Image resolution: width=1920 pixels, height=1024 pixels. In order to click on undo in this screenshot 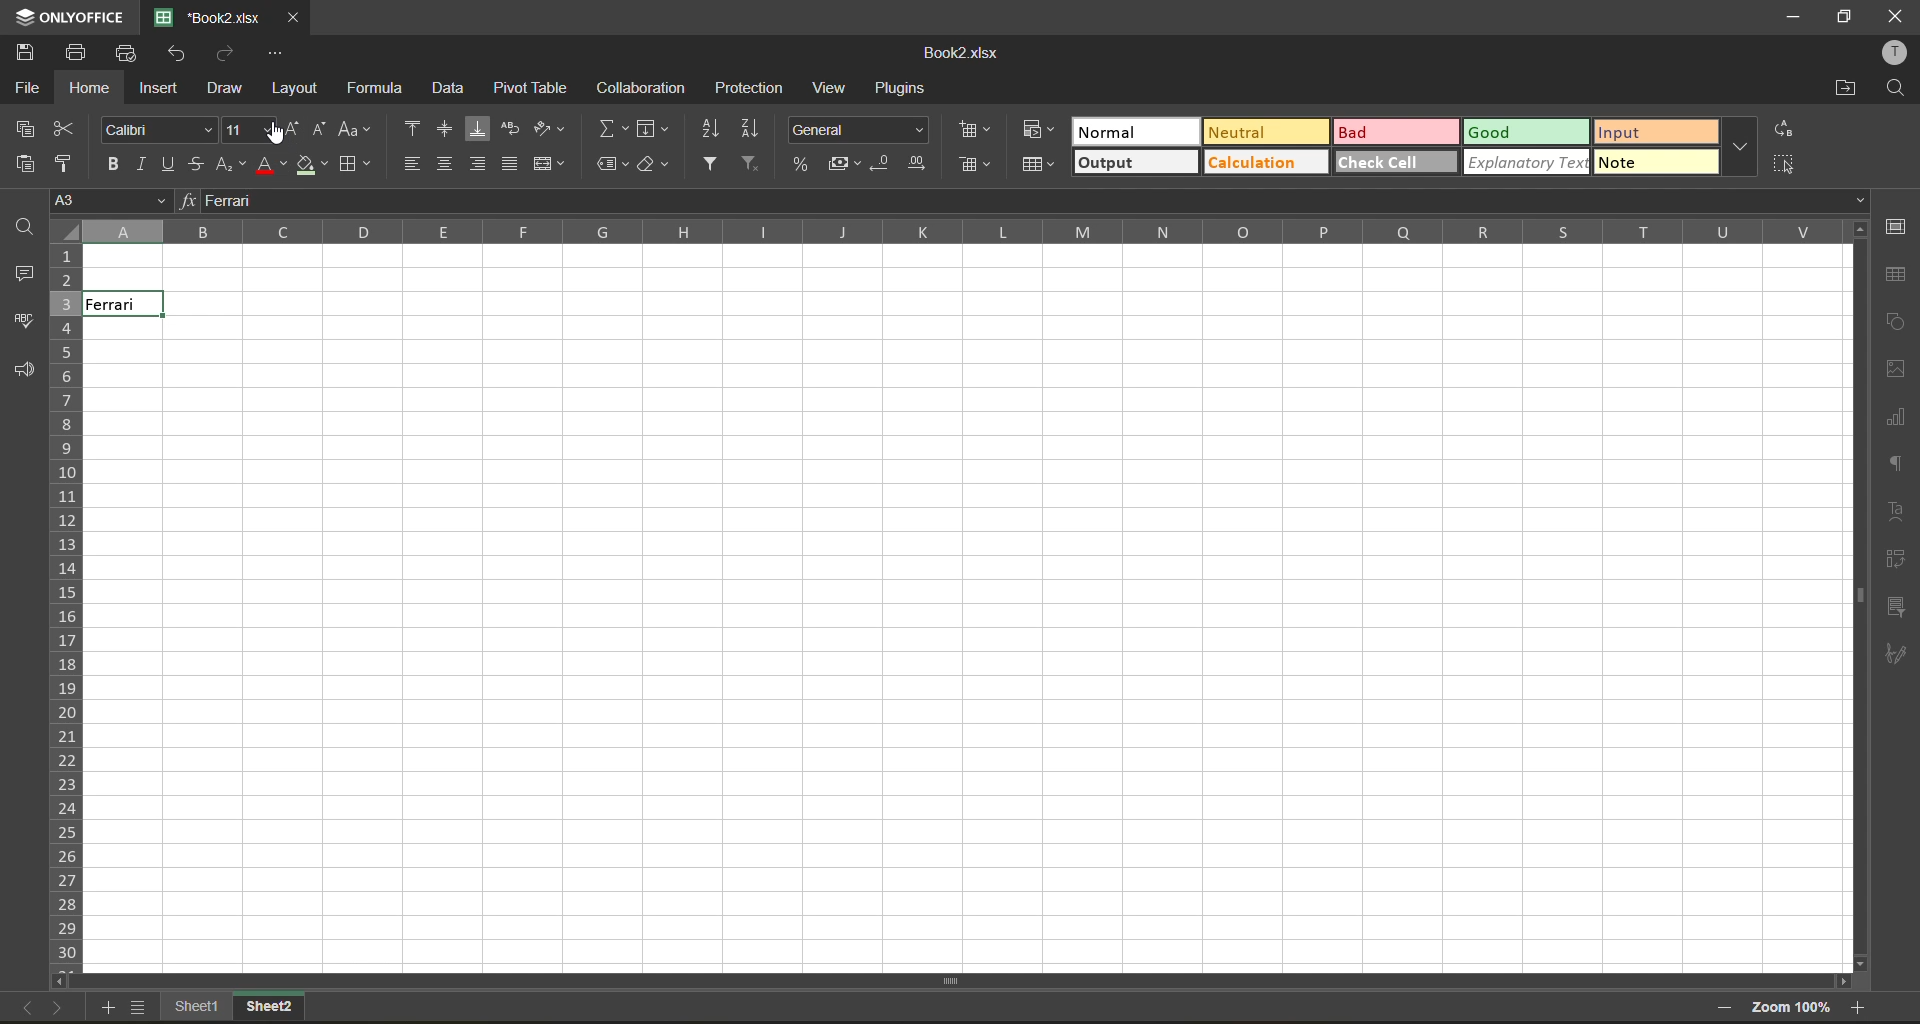, I will do `click(179, 56)`.